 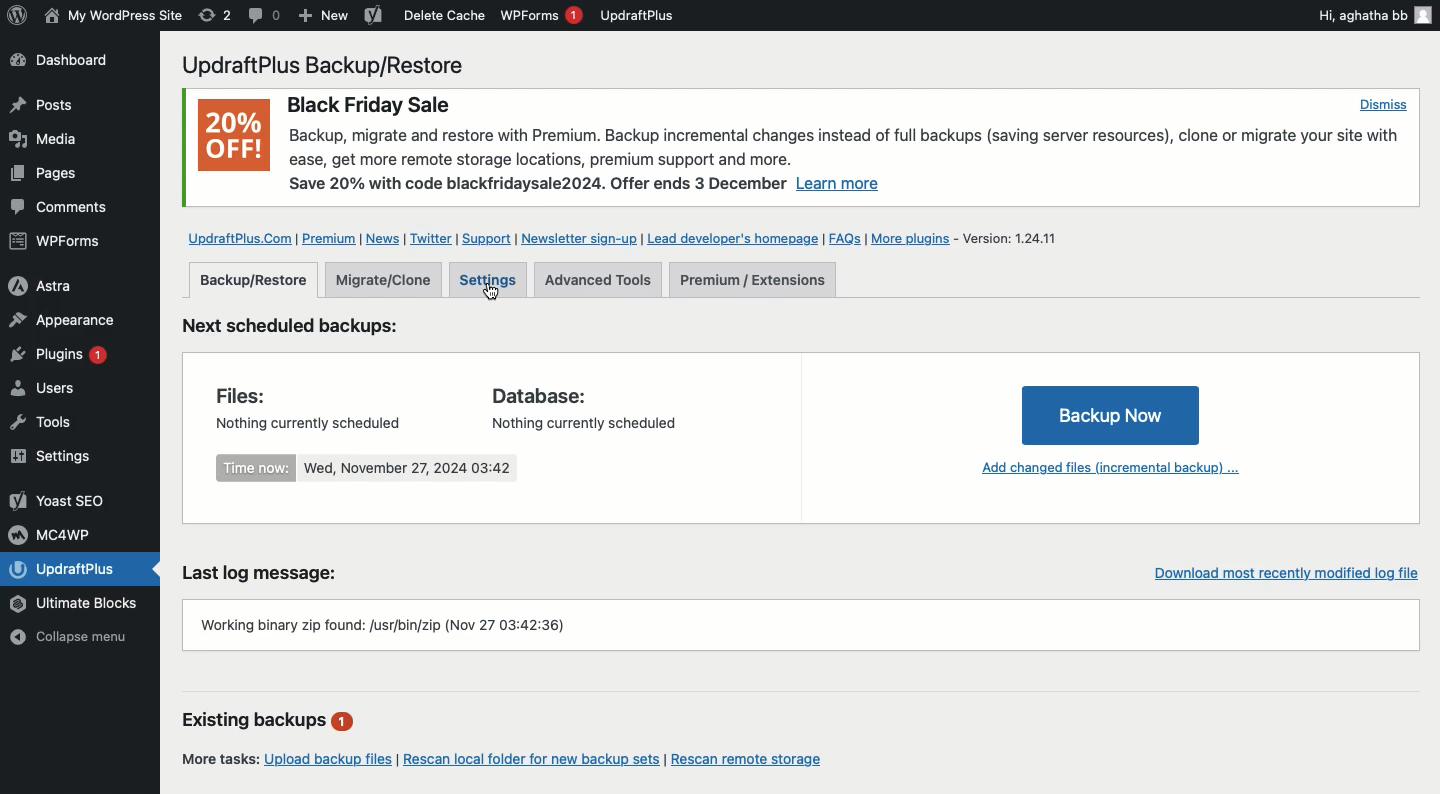 I want to click on Download recently modified log file, so click(x=1285, y=575).